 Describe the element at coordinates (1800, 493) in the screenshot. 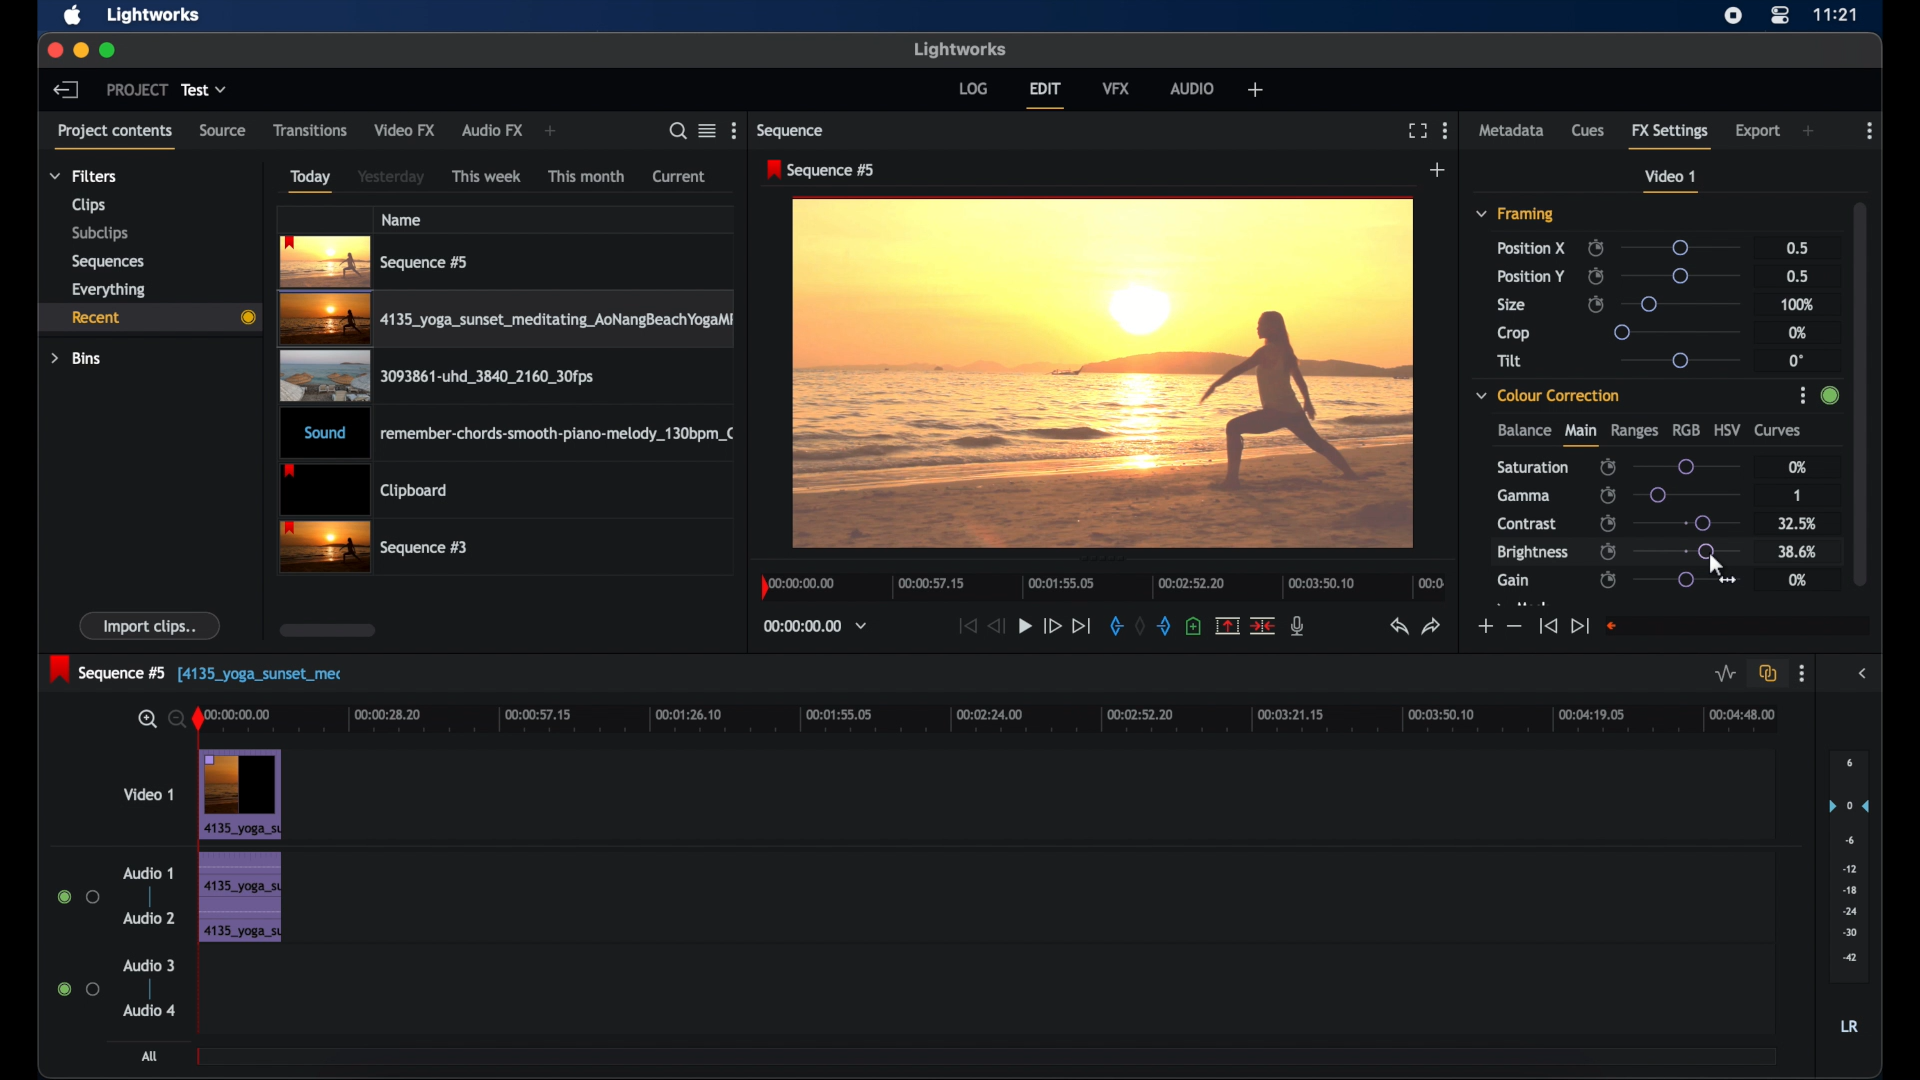

I see `1` at that location.